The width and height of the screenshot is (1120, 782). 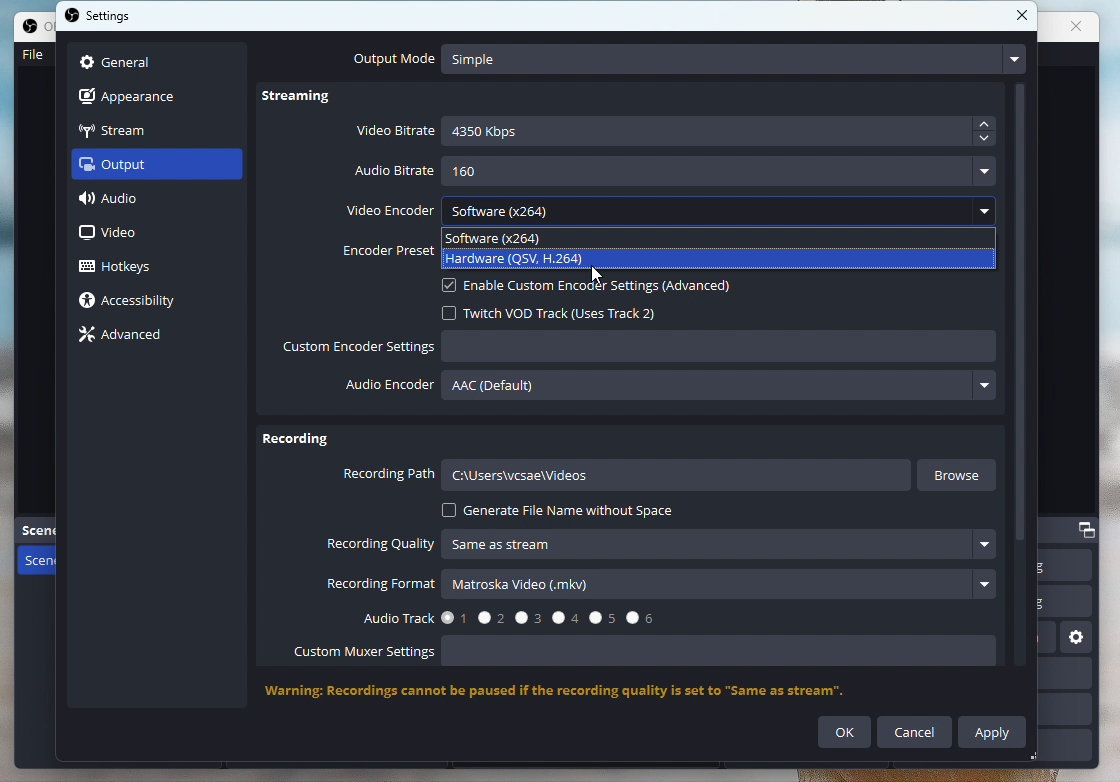 I want to click on Twitch VOD Track (Uses Track 2), so click(x=561, y=312).